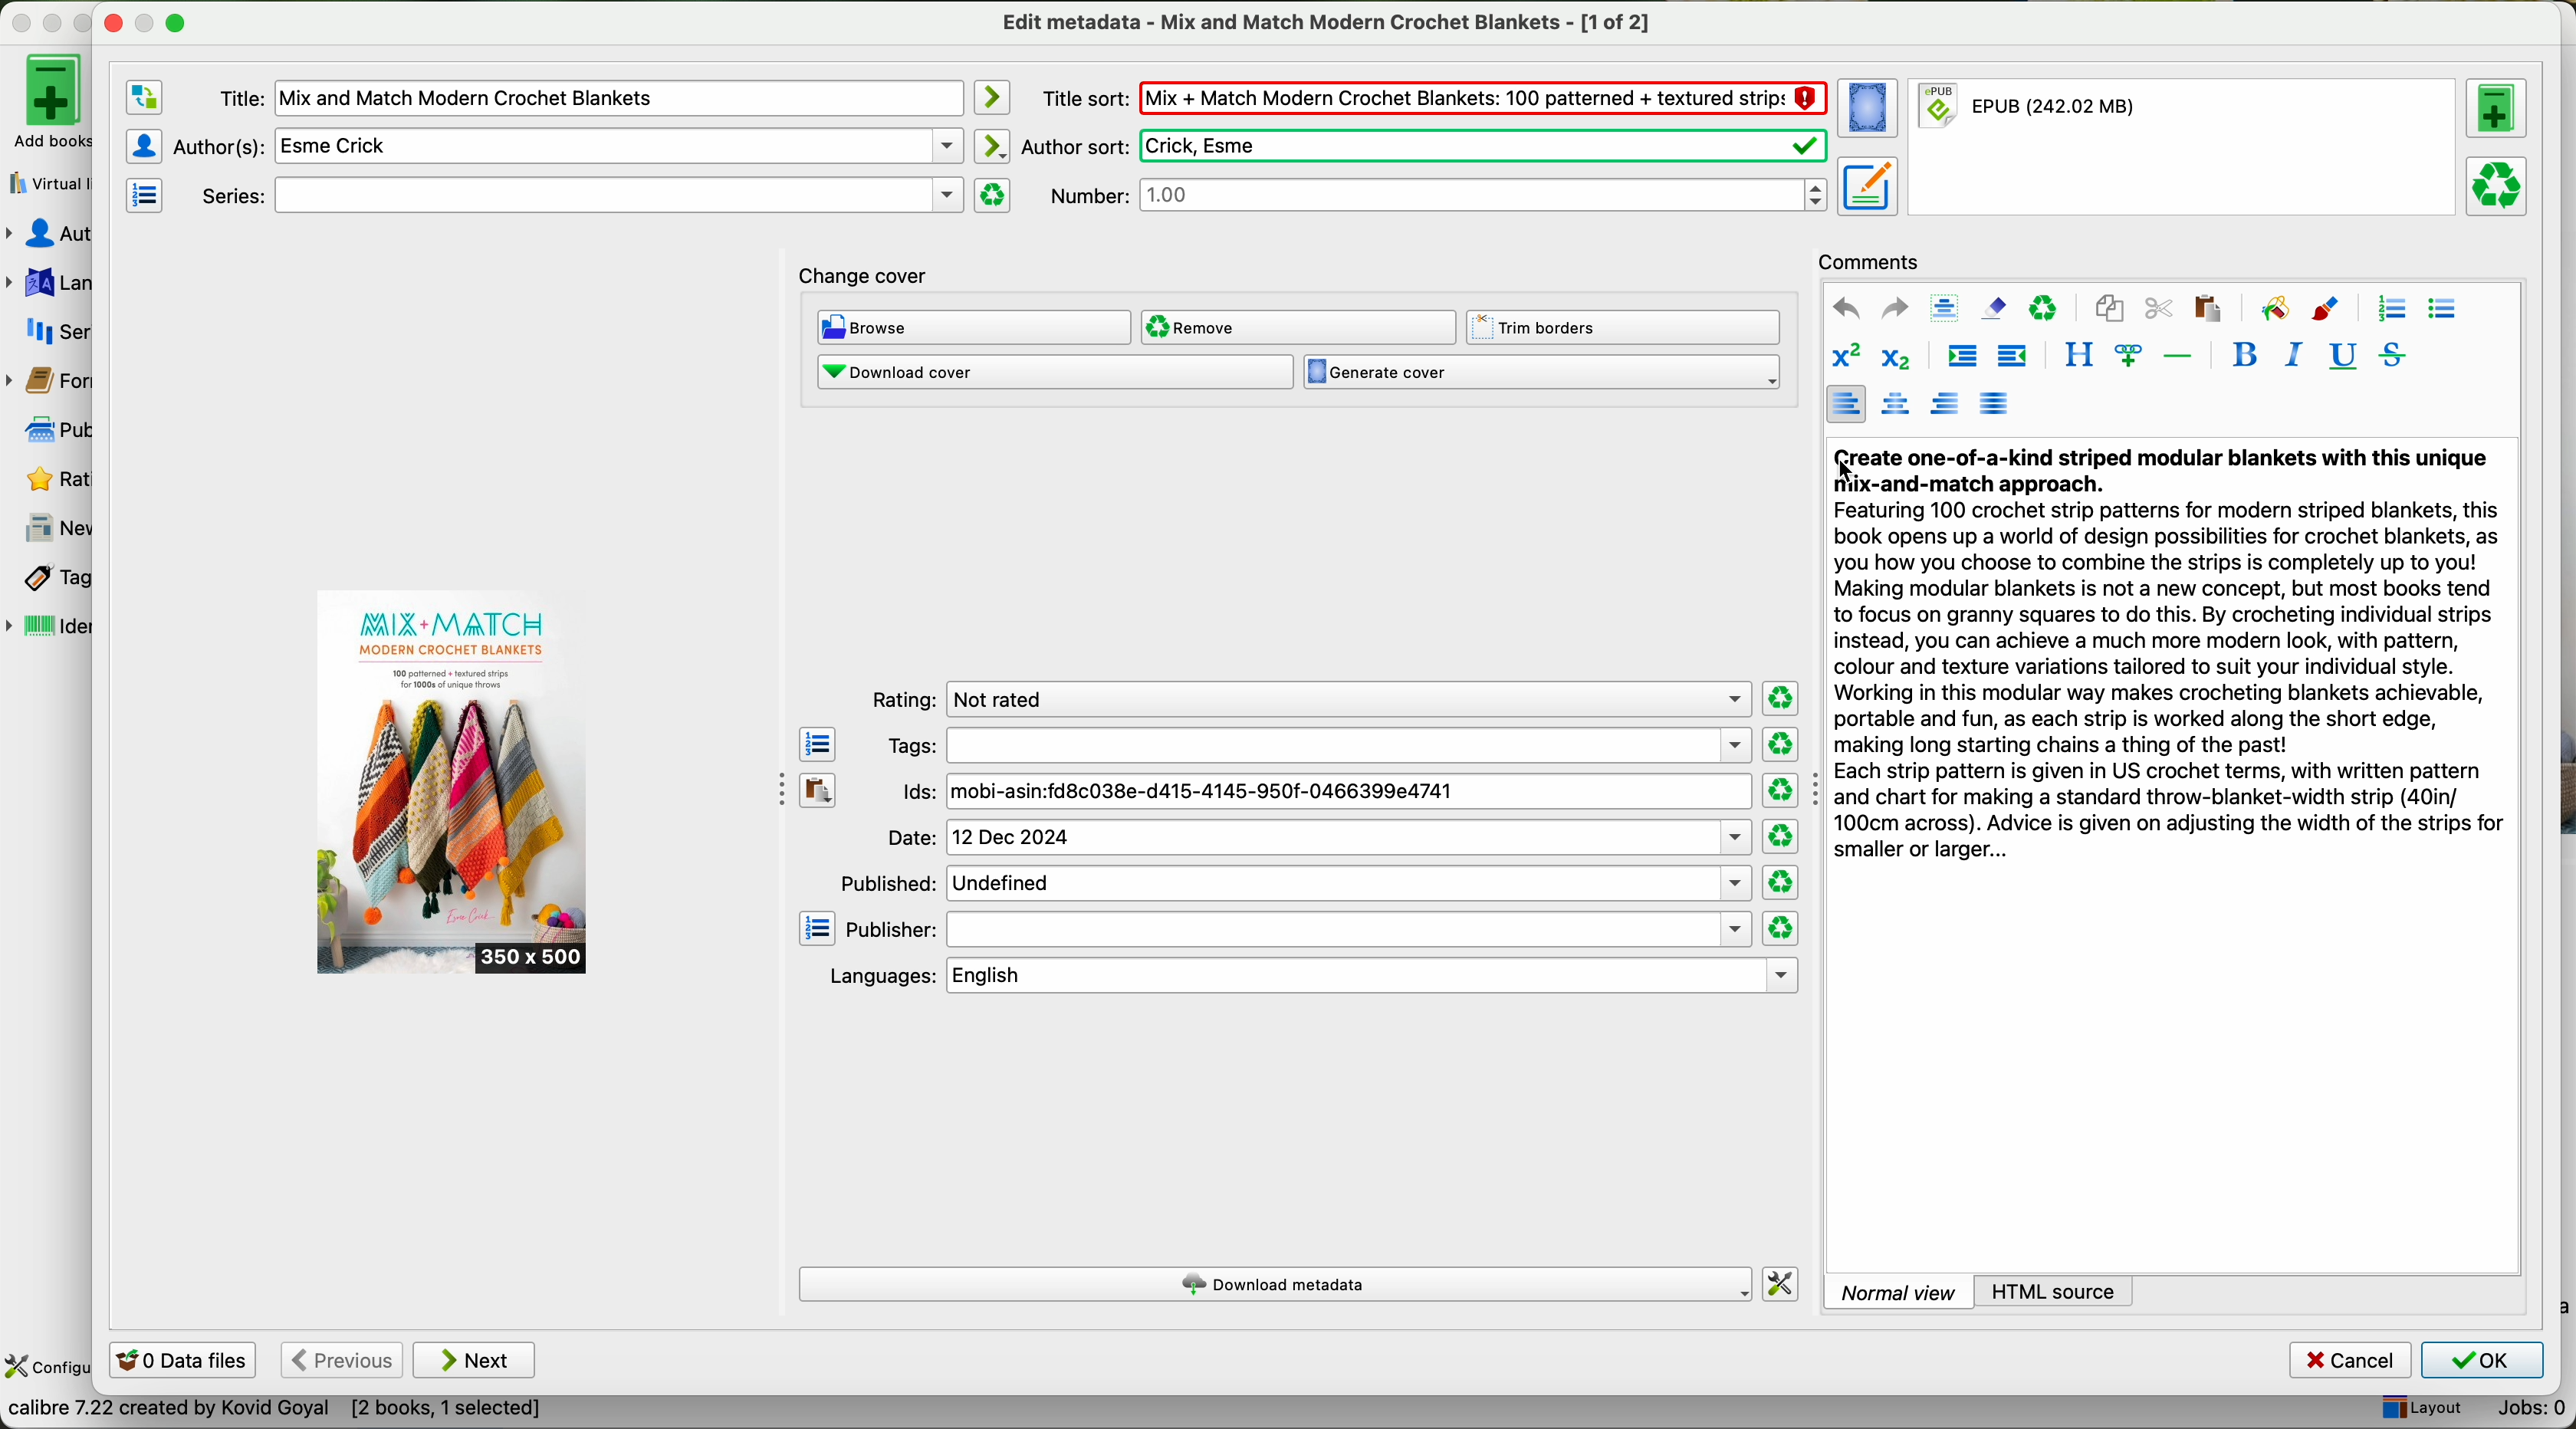  Describe the element at coordinates (1780, 837) in the screenshot. I see `clear rating` at that location.